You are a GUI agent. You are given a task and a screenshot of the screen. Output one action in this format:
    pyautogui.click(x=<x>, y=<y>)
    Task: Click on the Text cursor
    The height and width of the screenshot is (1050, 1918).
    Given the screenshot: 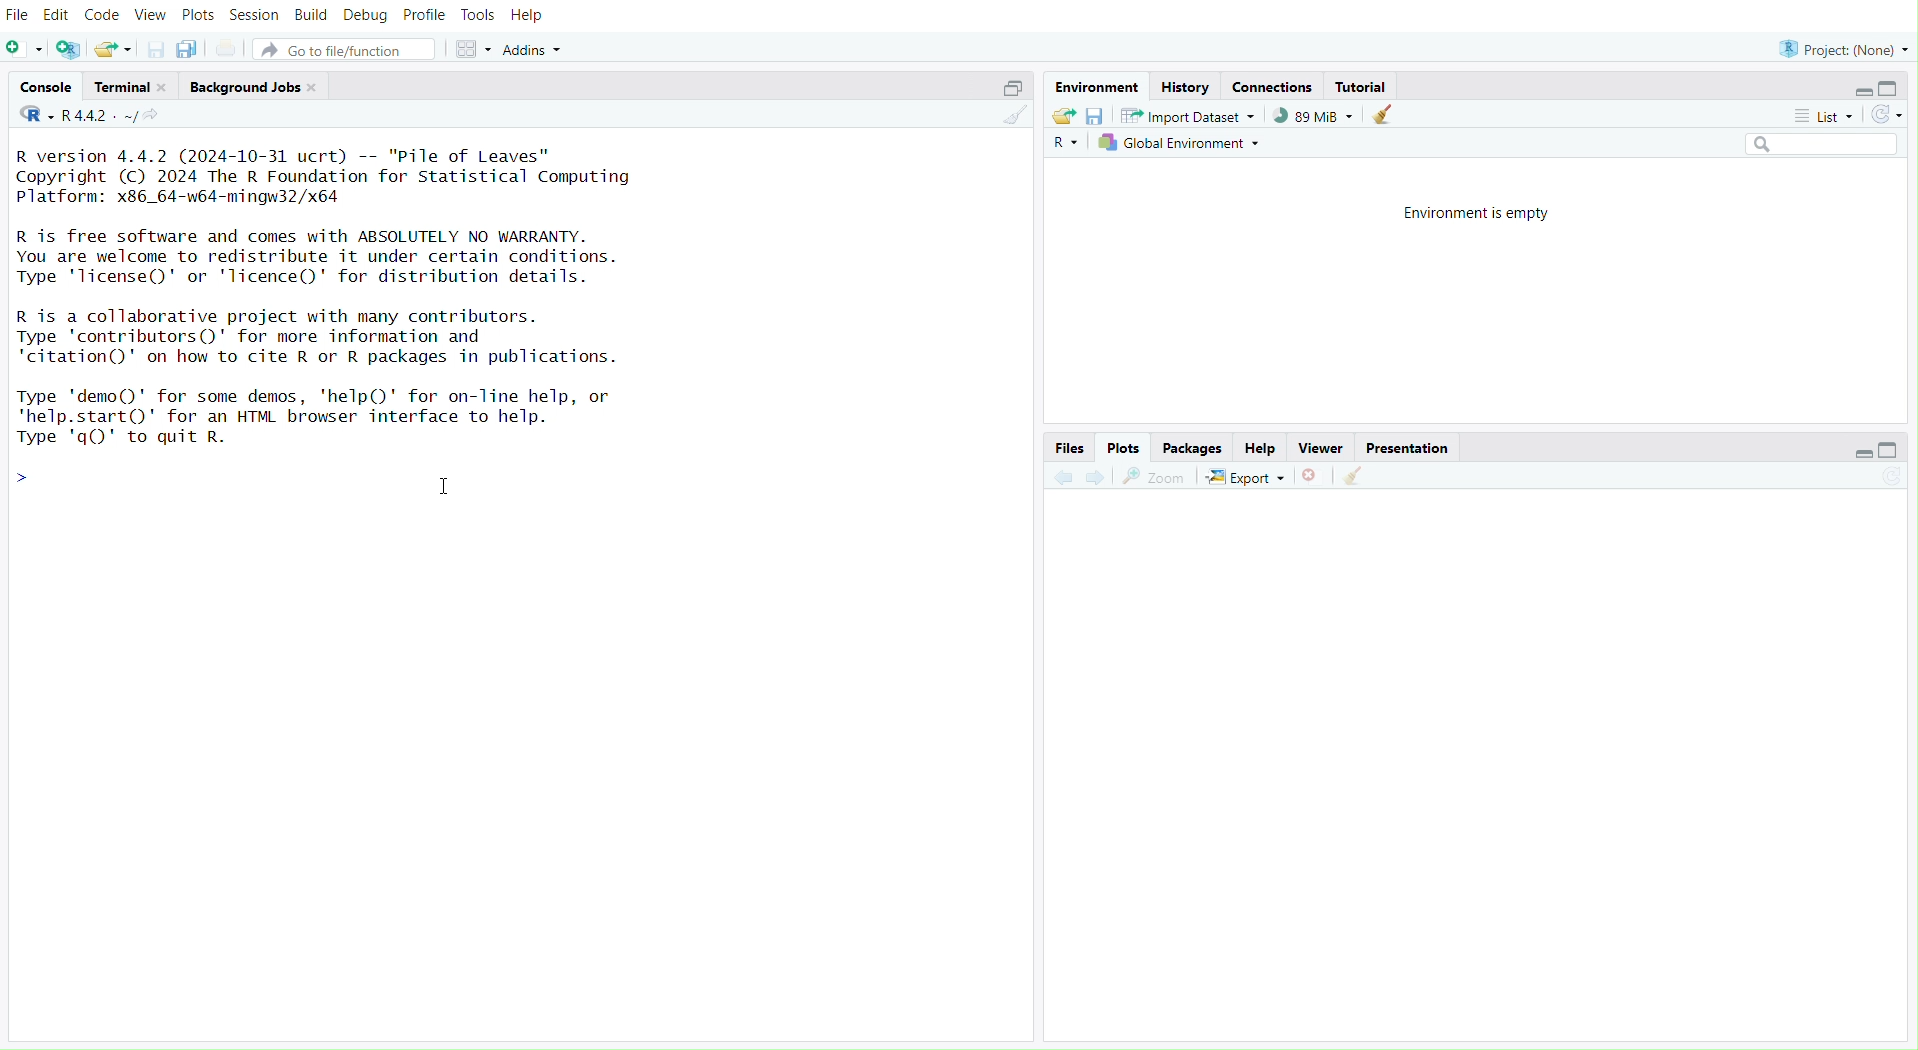 What is the action you would take?
    pyautogui.click(x=460, y=494)
    